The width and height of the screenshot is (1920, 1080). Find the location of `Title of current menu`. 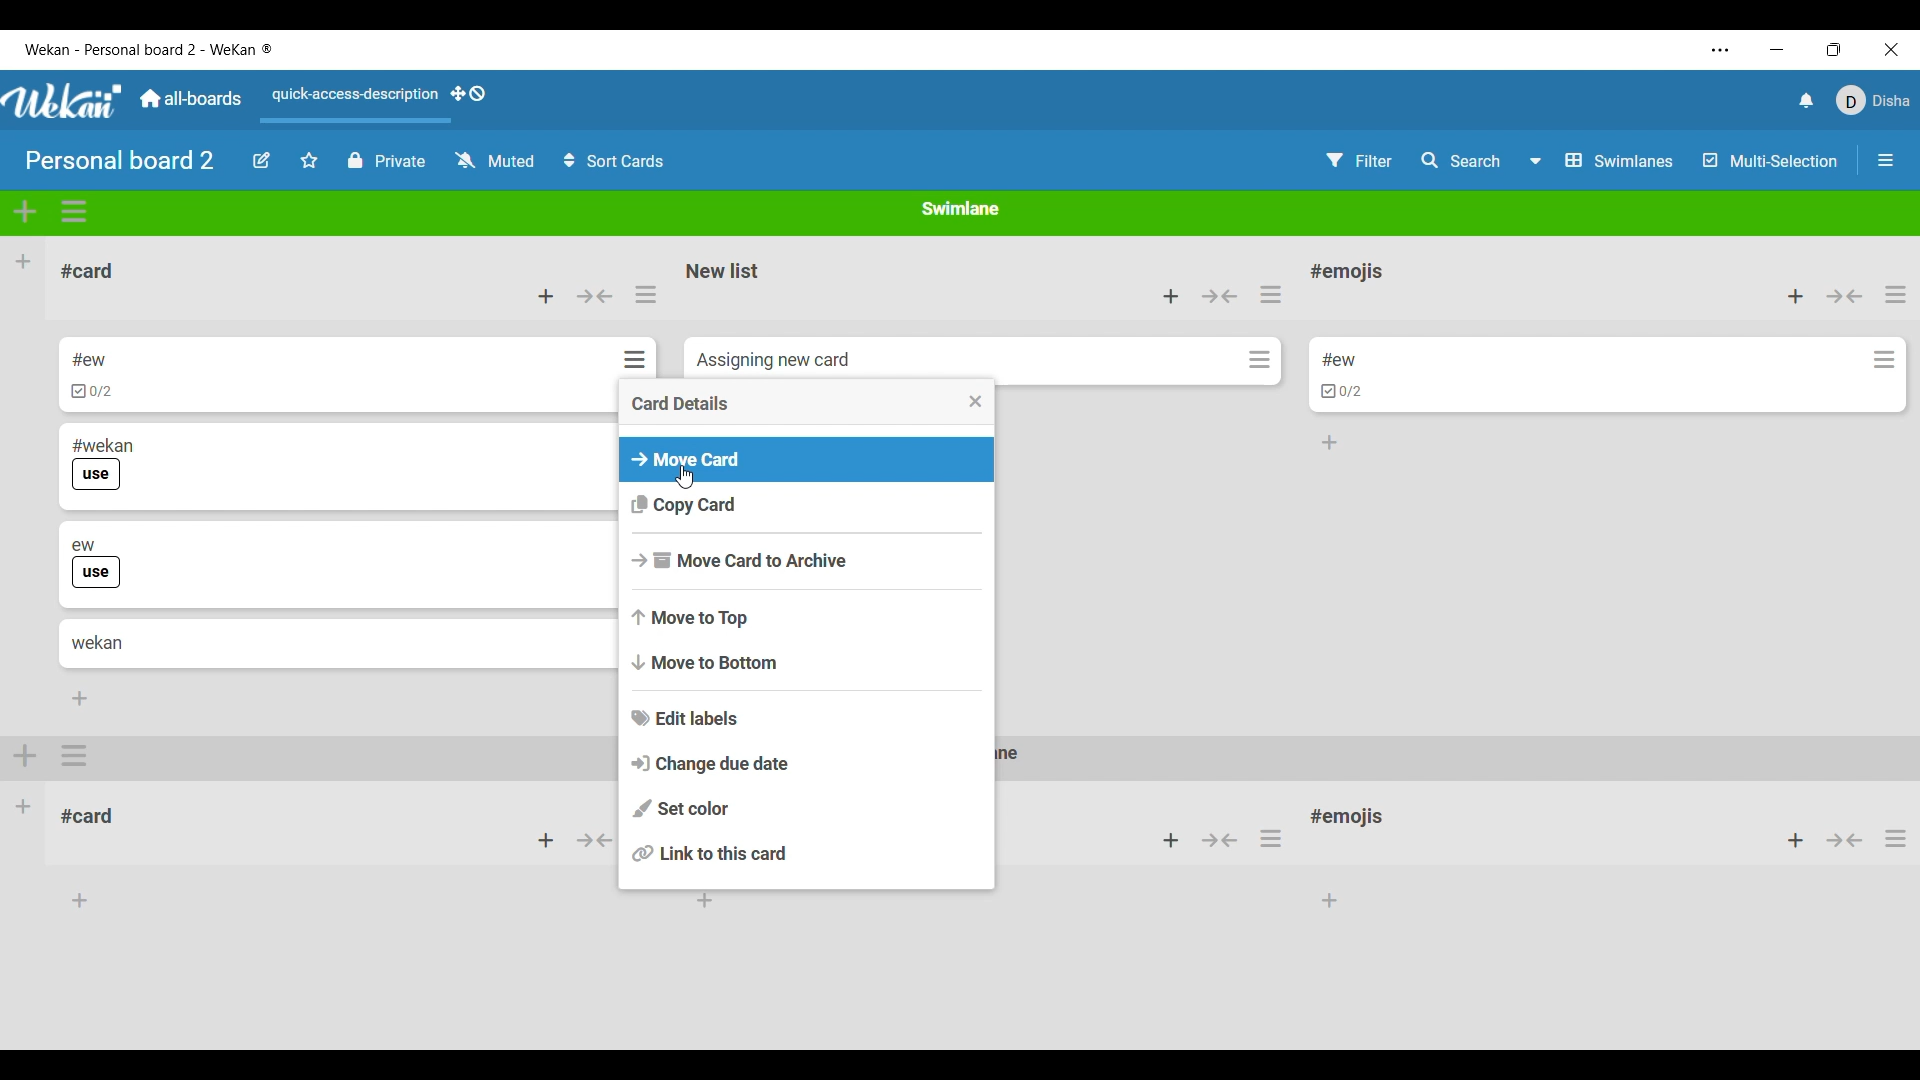

Title of current menu is located at coordinates (681, 403).